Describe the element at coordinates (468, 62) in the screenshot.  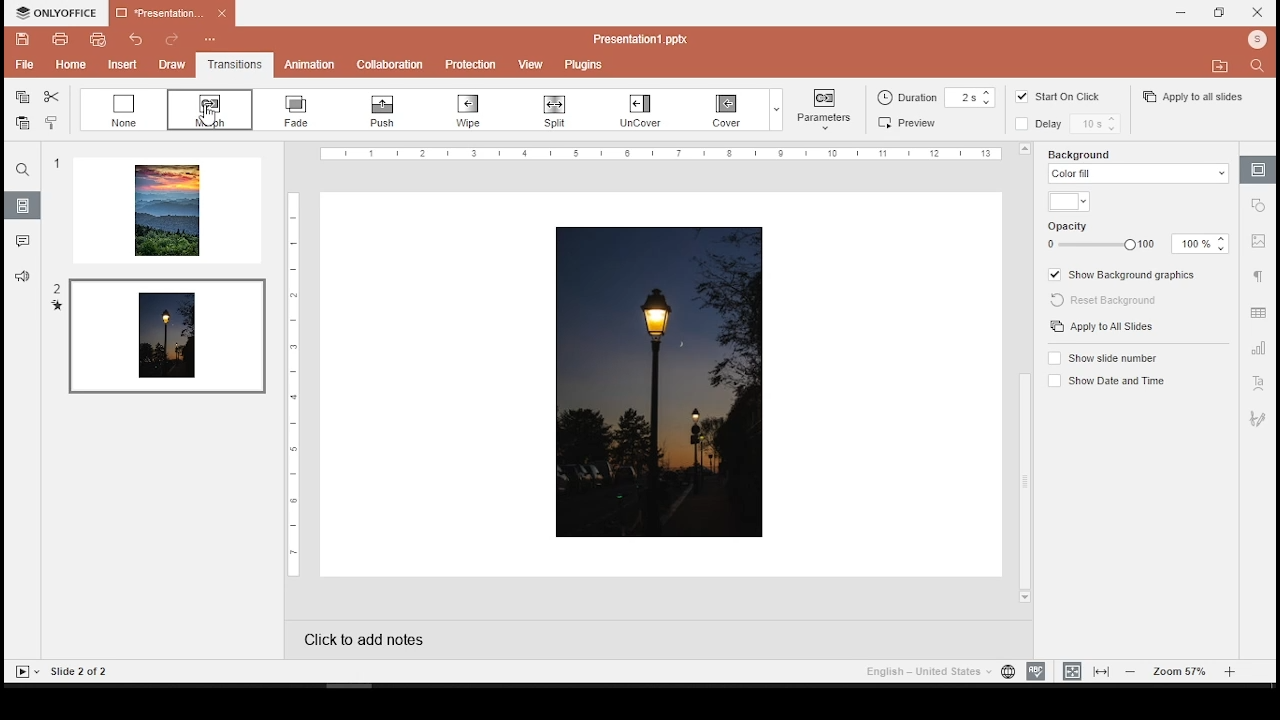
I see `p` at that location.